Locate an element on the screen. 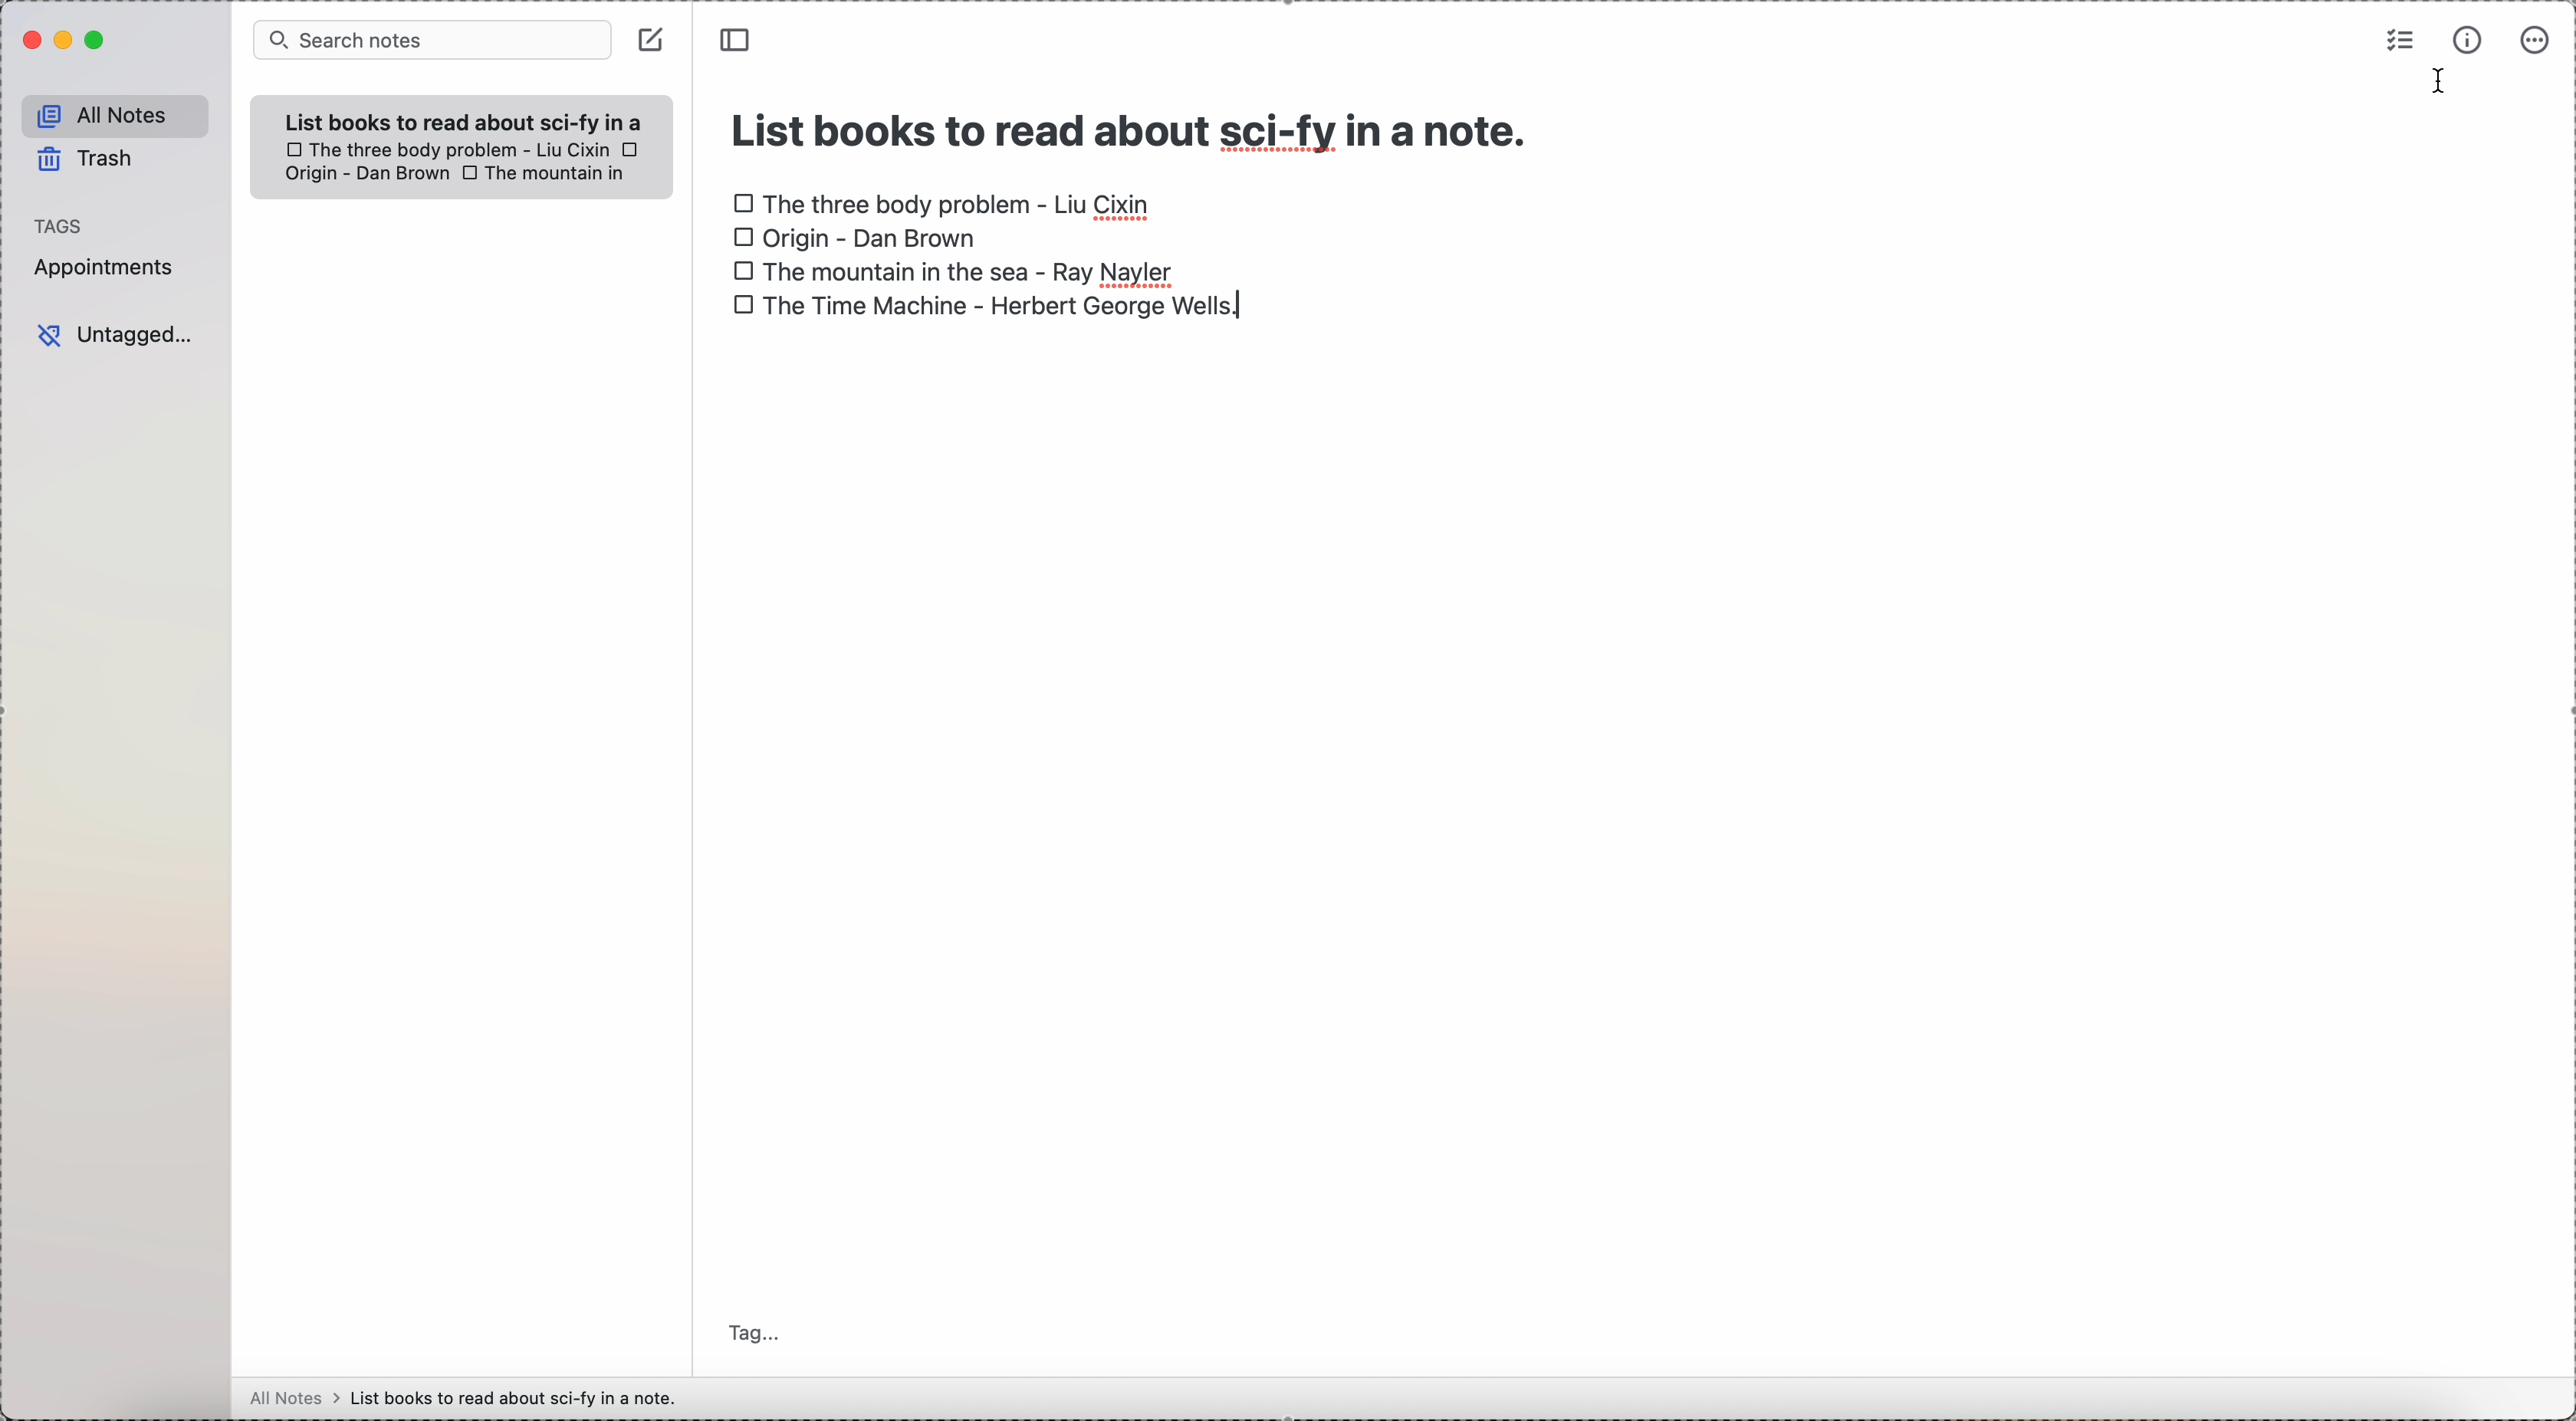  minimize is located at coordinates (60, 40).